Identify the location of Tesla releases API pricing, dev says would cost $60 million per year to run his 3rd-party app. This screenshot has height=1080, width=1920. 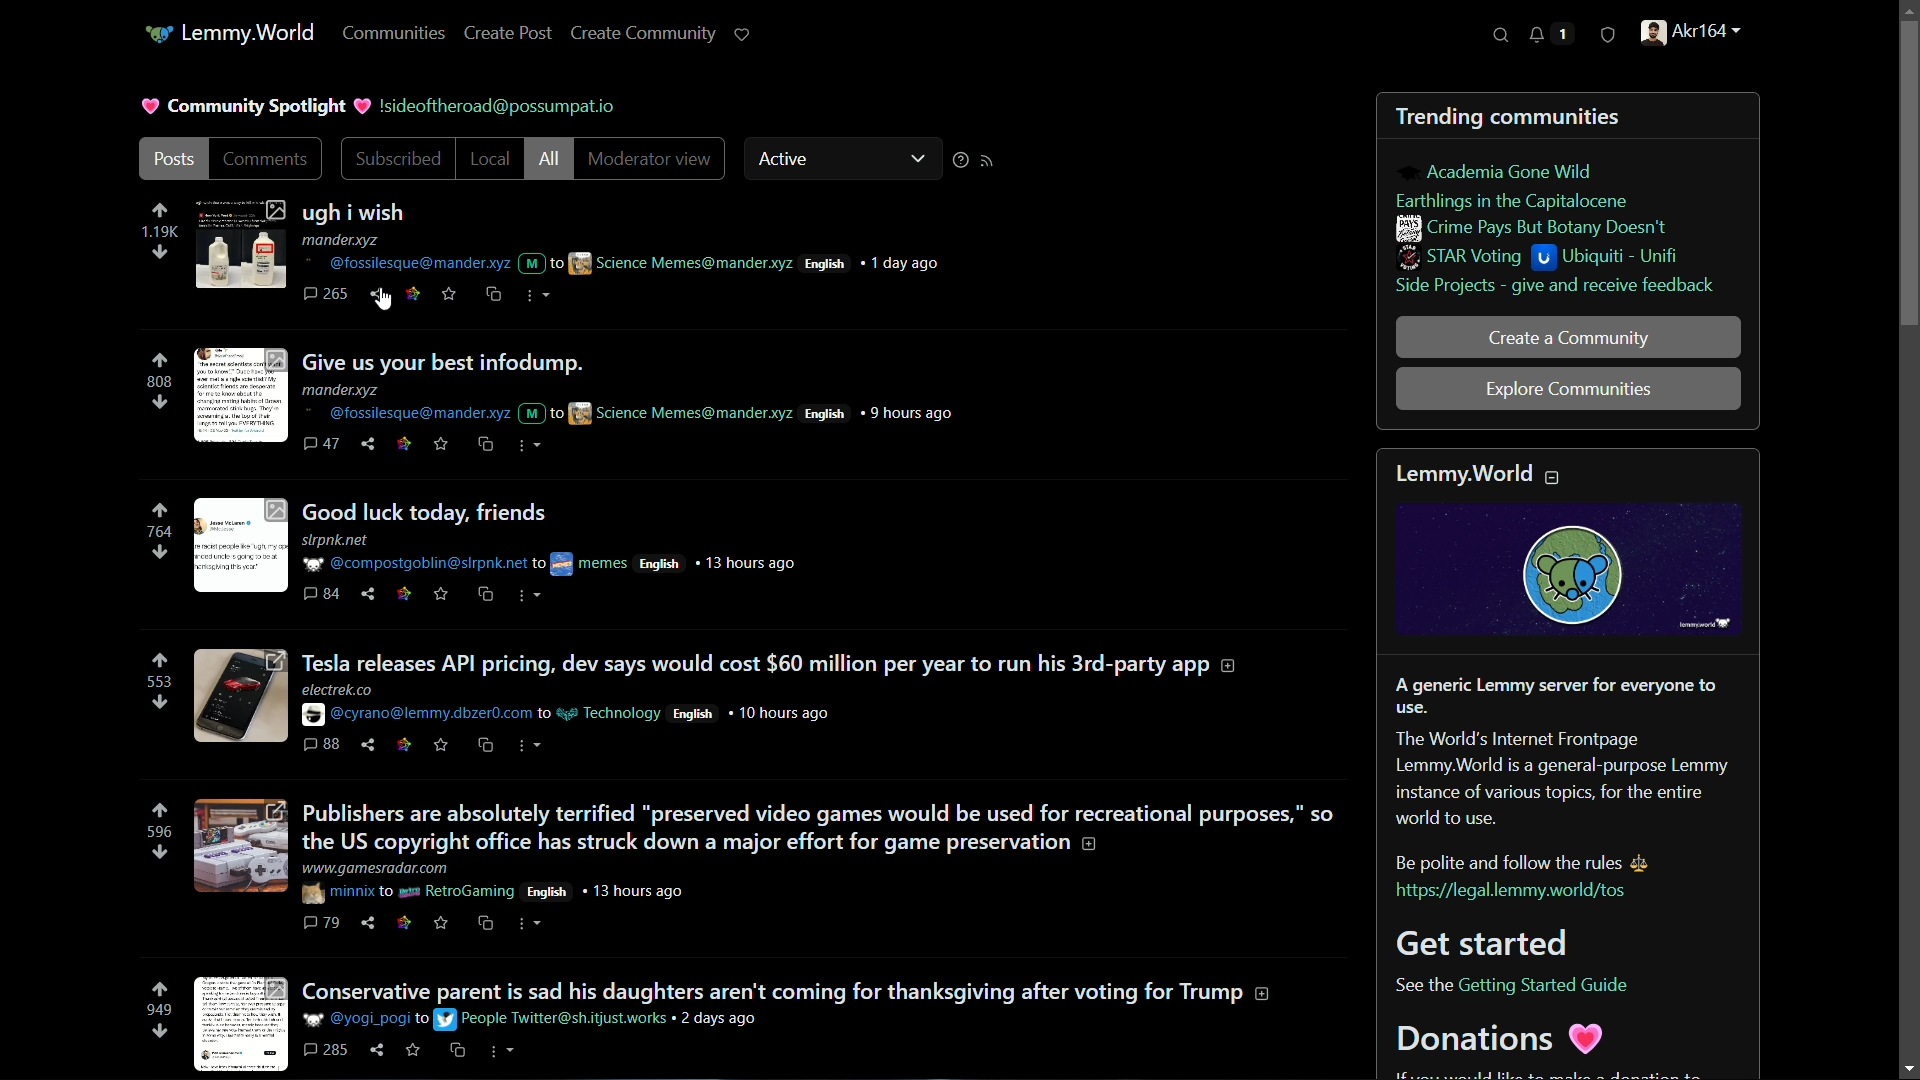
(755, 664).